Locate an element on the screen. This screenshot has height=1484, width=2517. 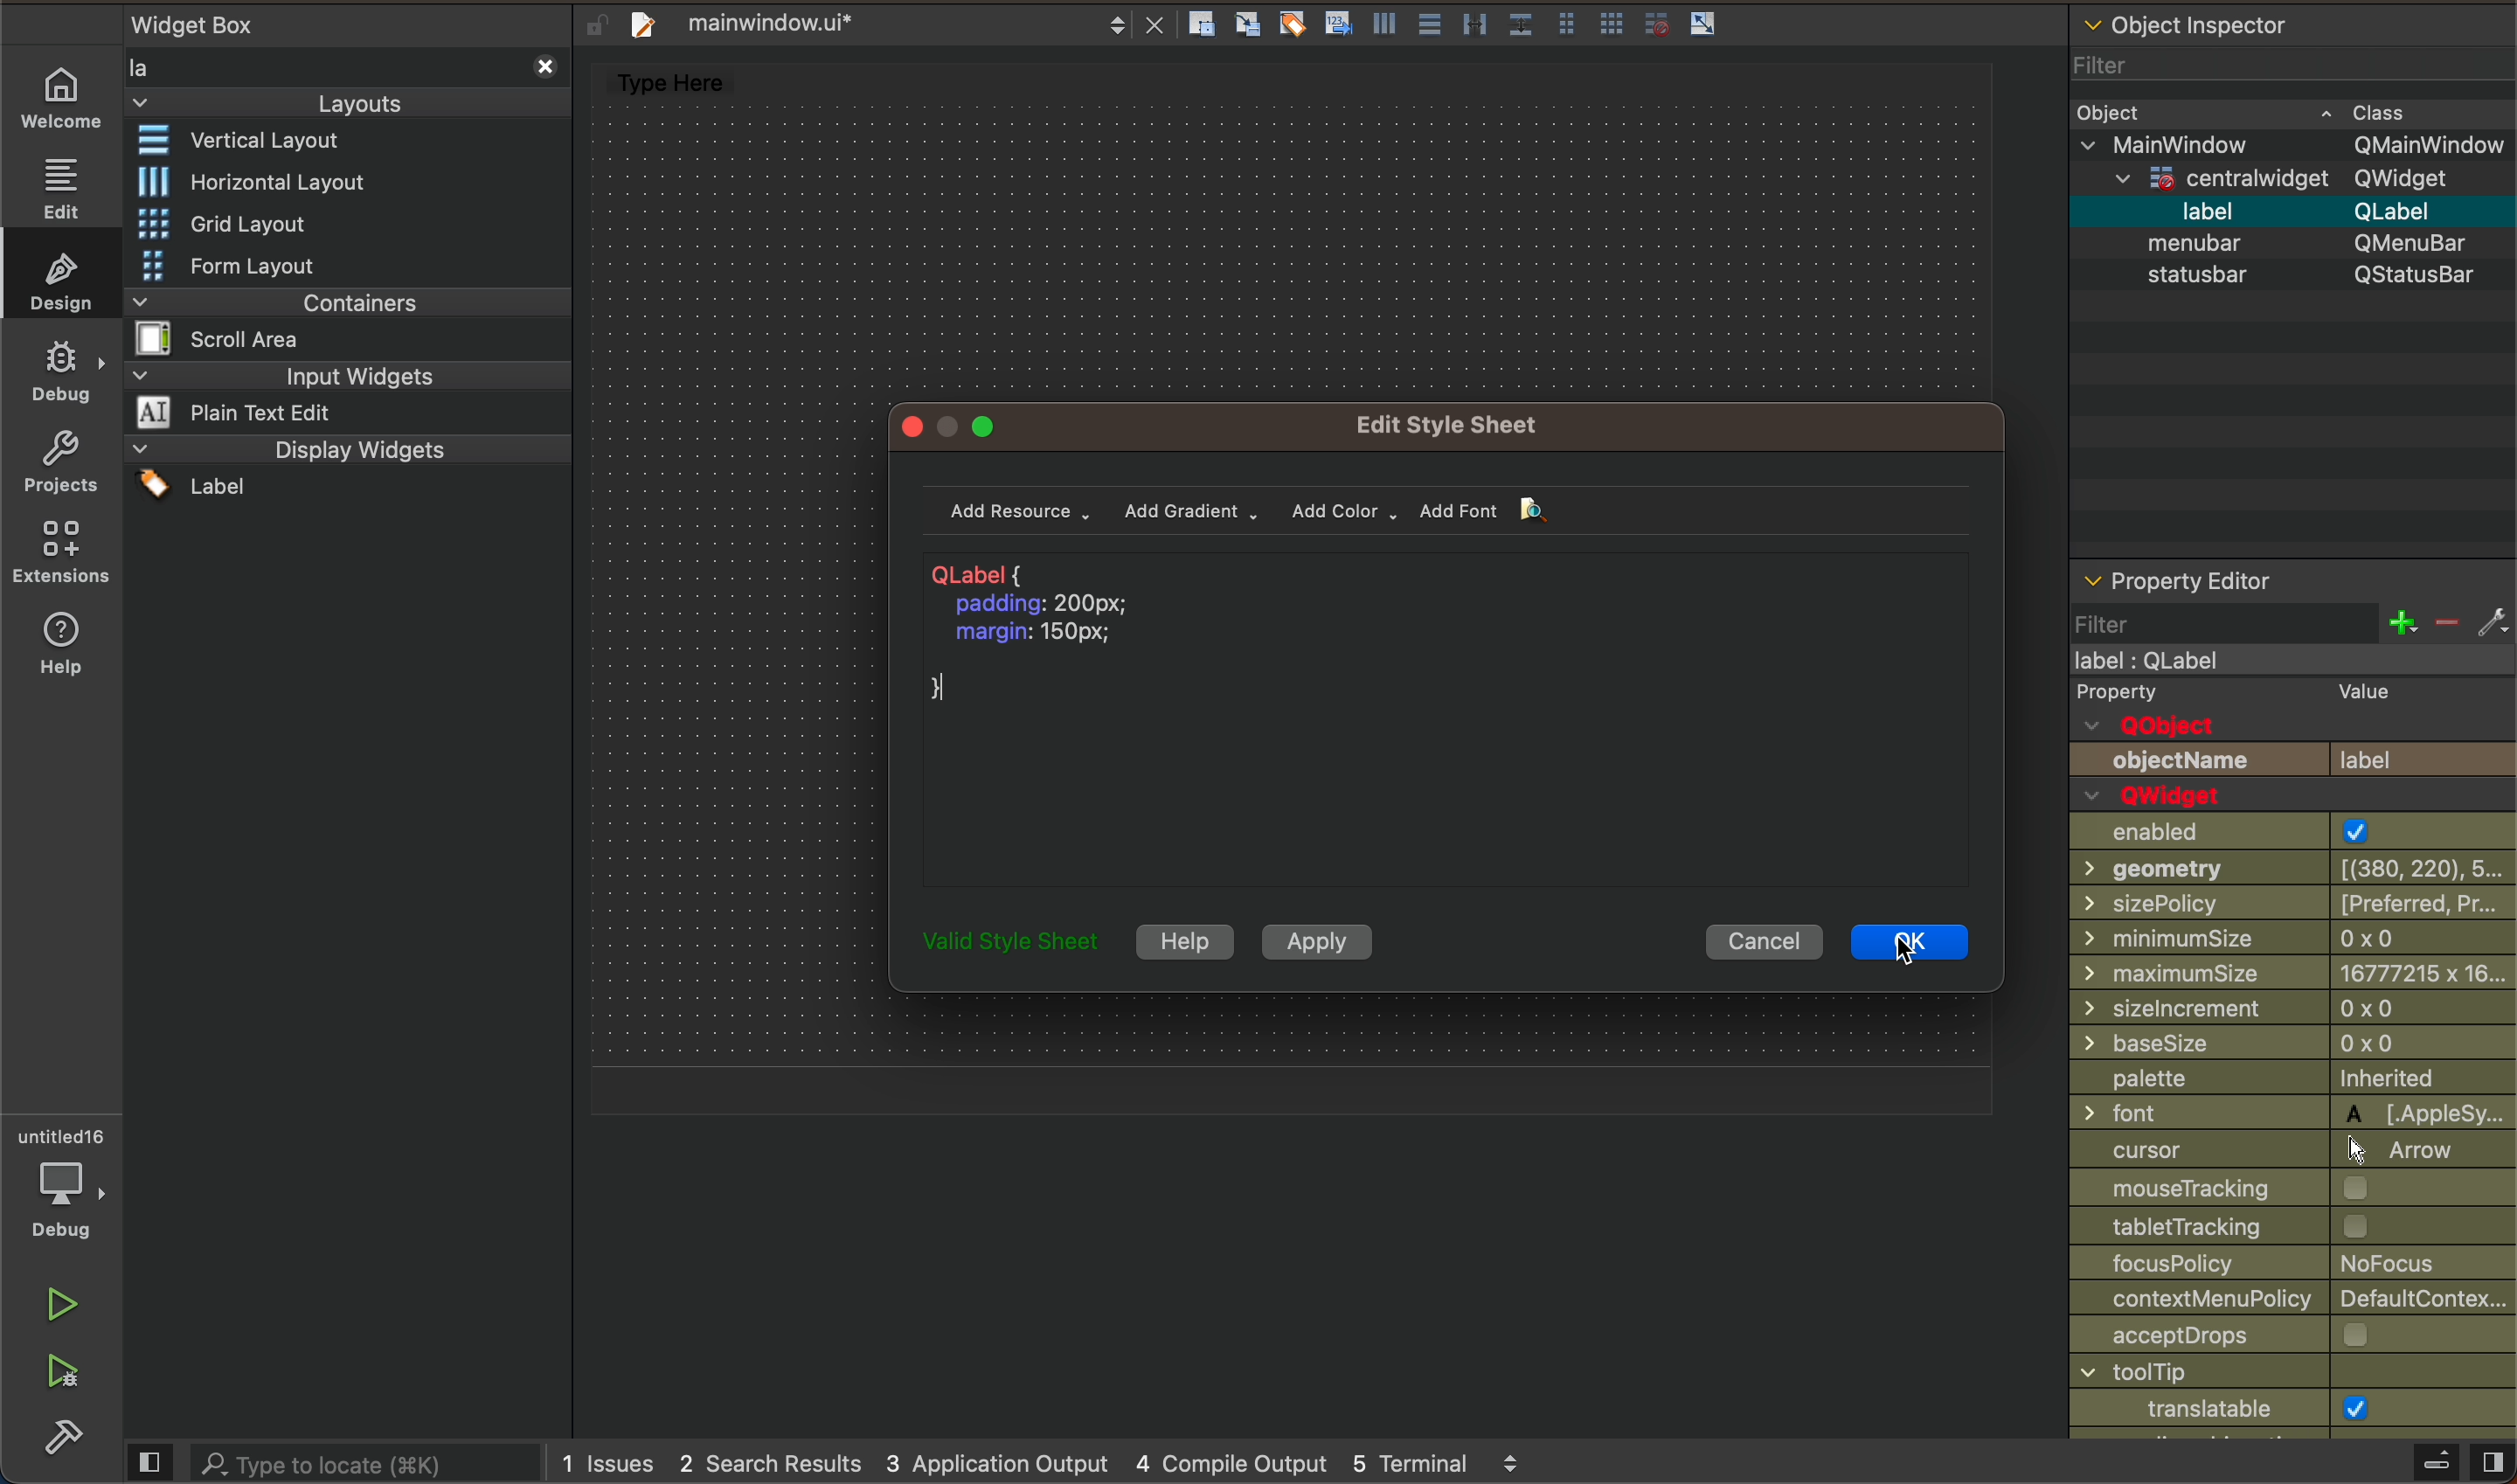
add resource is located at coordinates (1028, 511).